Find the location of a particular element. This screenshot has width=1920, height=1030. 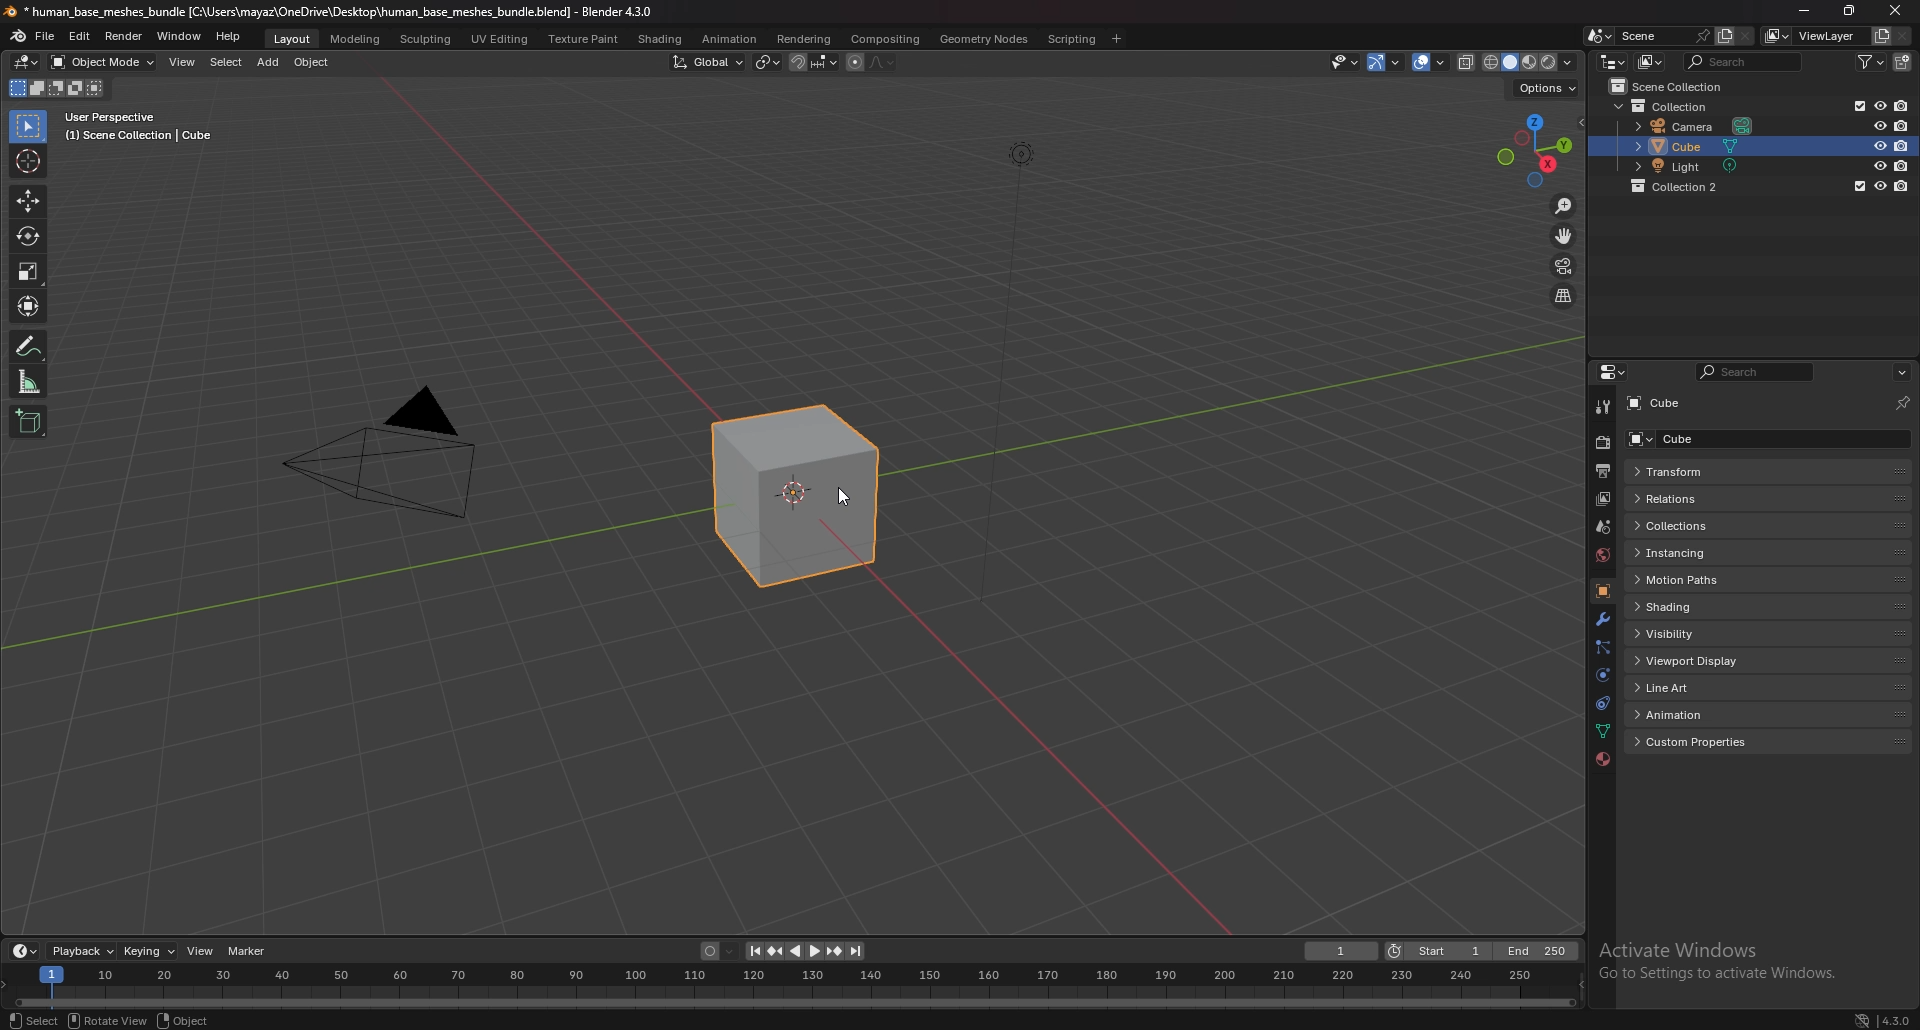

select is located at coordinates (226, 62).